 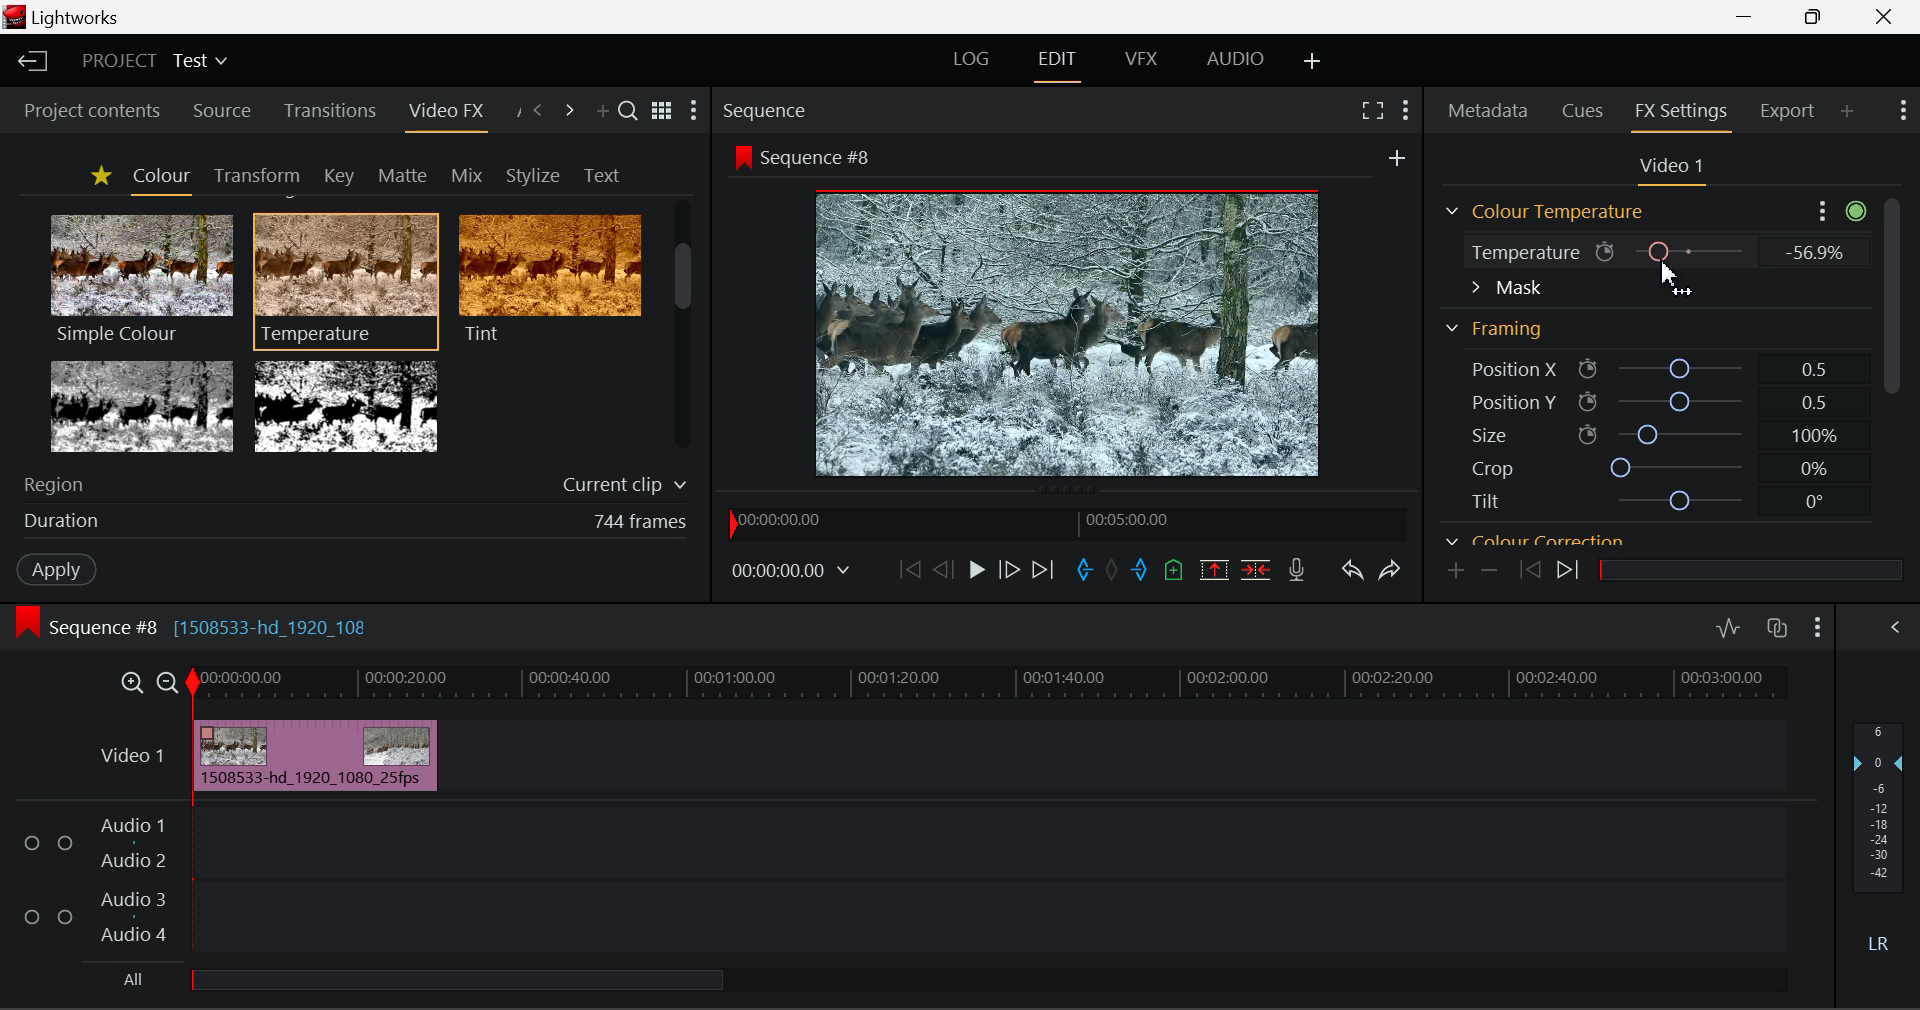 I want to click on Apply, so click(x=46, y=568).